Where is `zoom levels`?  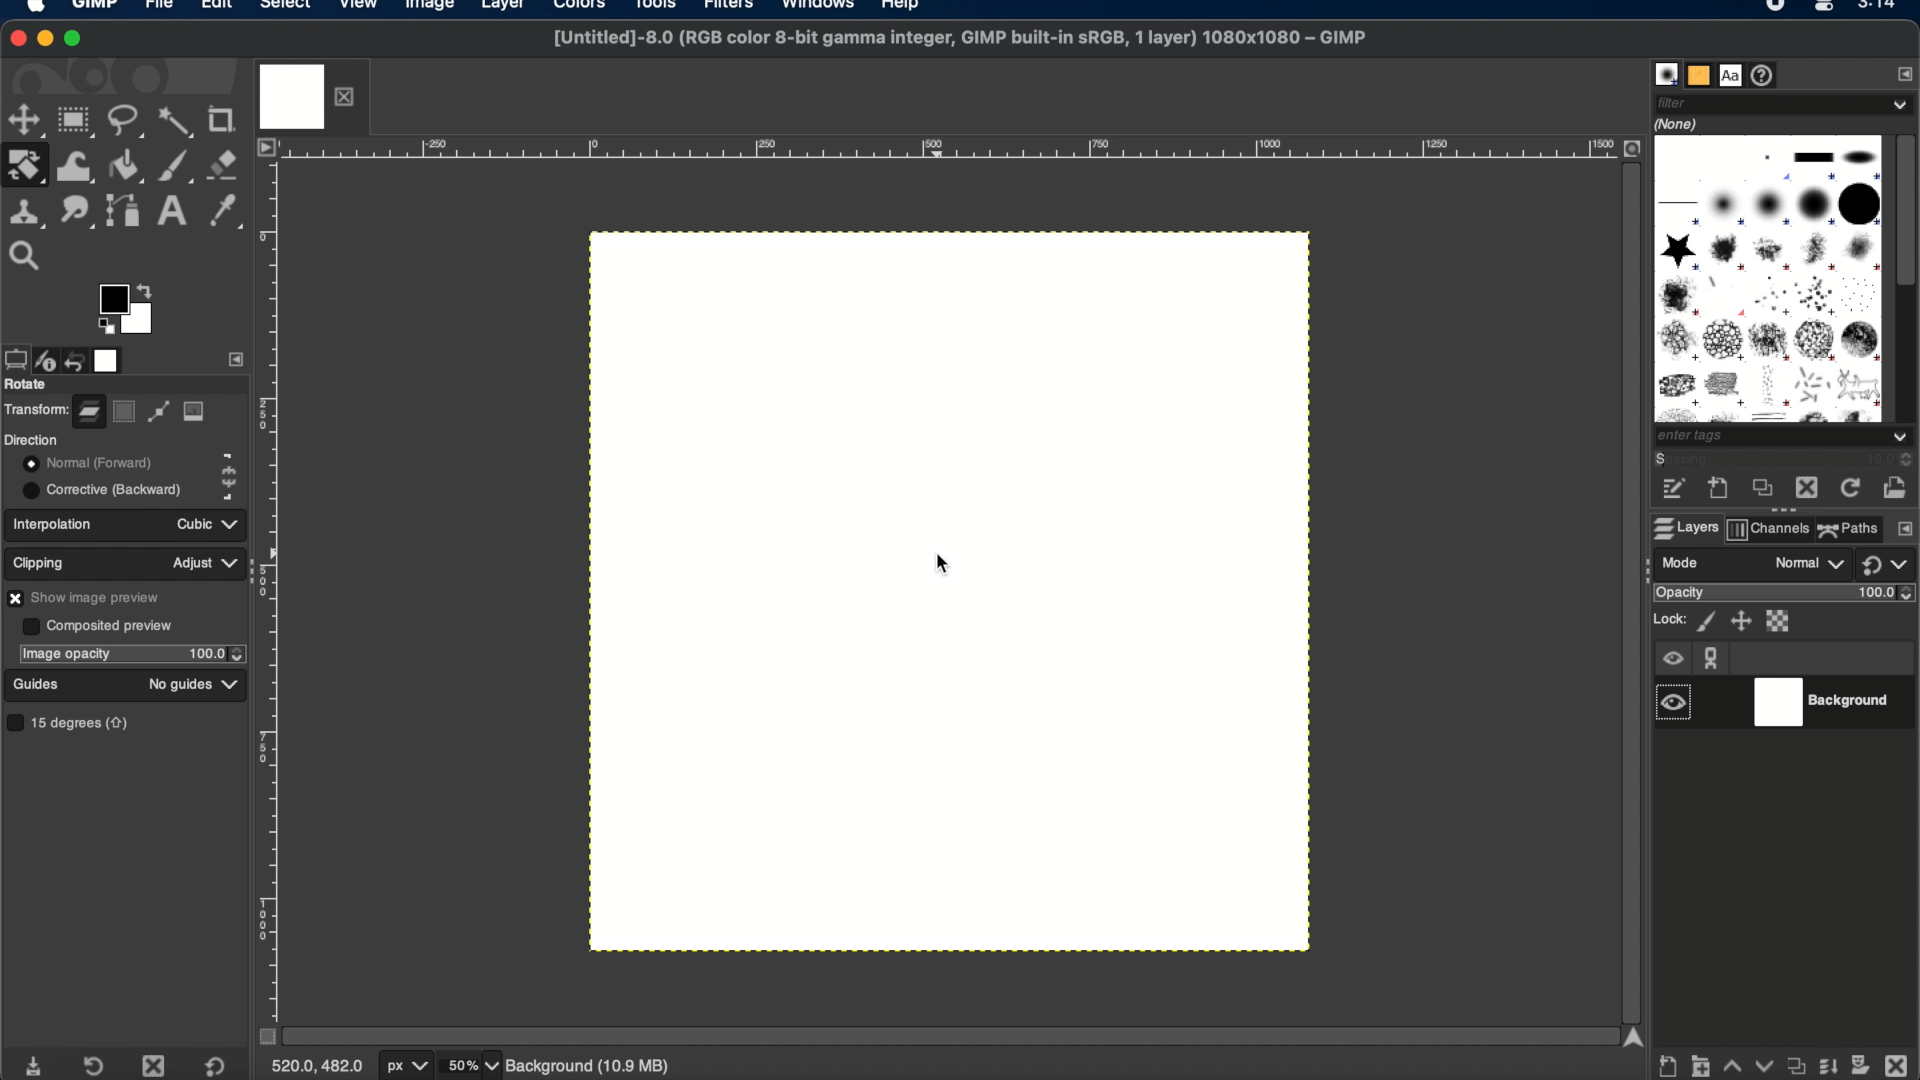 zoom levels is located at coordinates (473, 1066).